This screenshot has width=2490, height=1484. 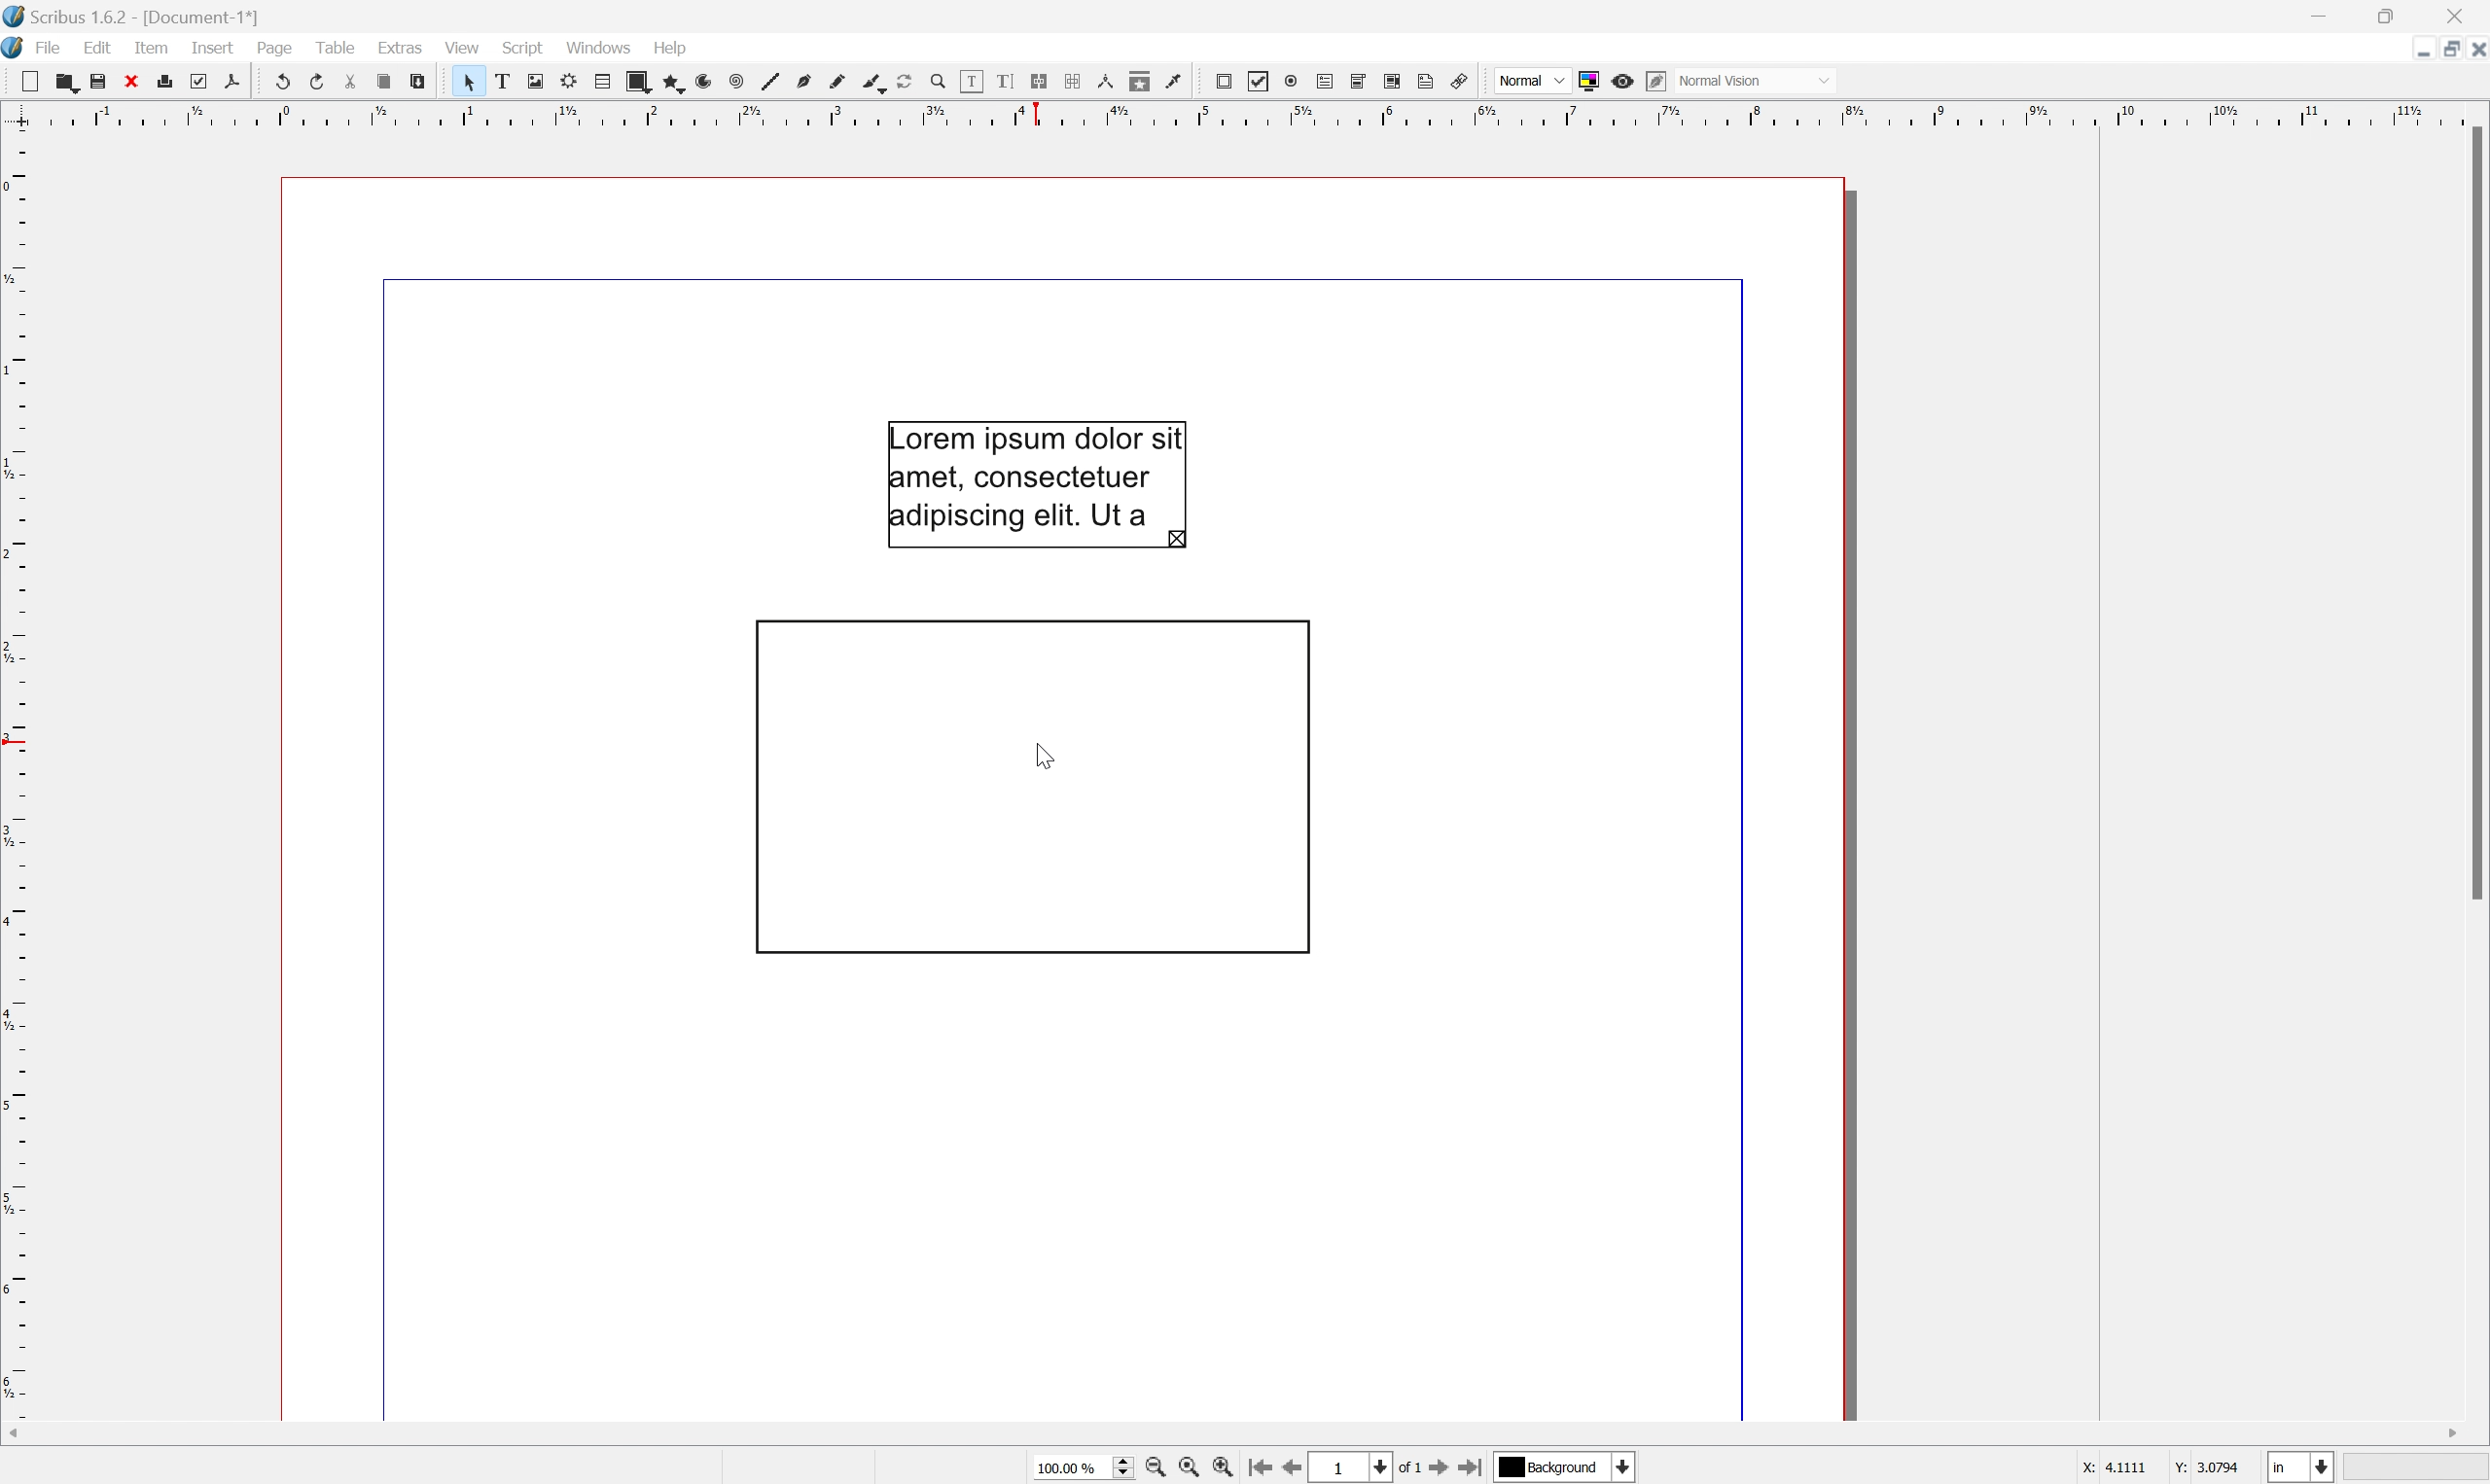 What do you see at coordinates (1465, 83) in the screenshot?
I see `Link annotation` at bounding box center [1465, 83].